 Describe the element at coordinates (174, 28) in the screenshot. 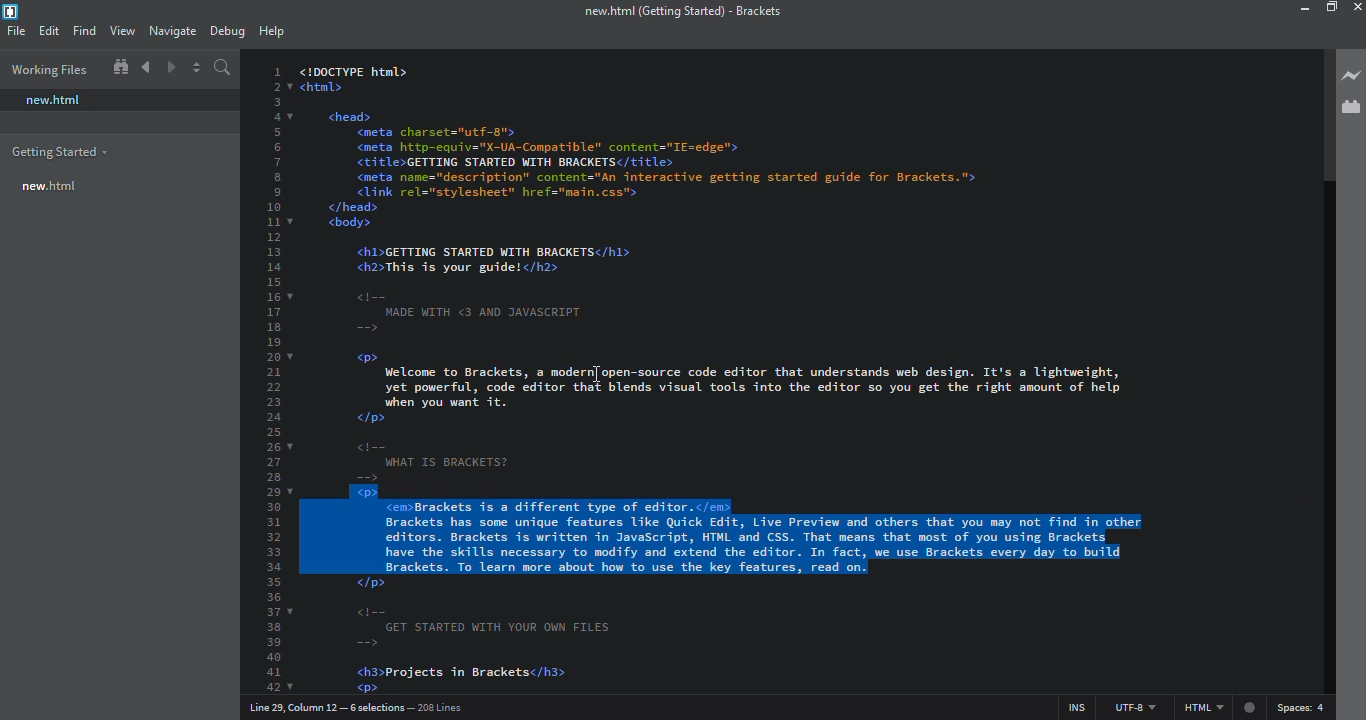

I see `navigate` at that location.